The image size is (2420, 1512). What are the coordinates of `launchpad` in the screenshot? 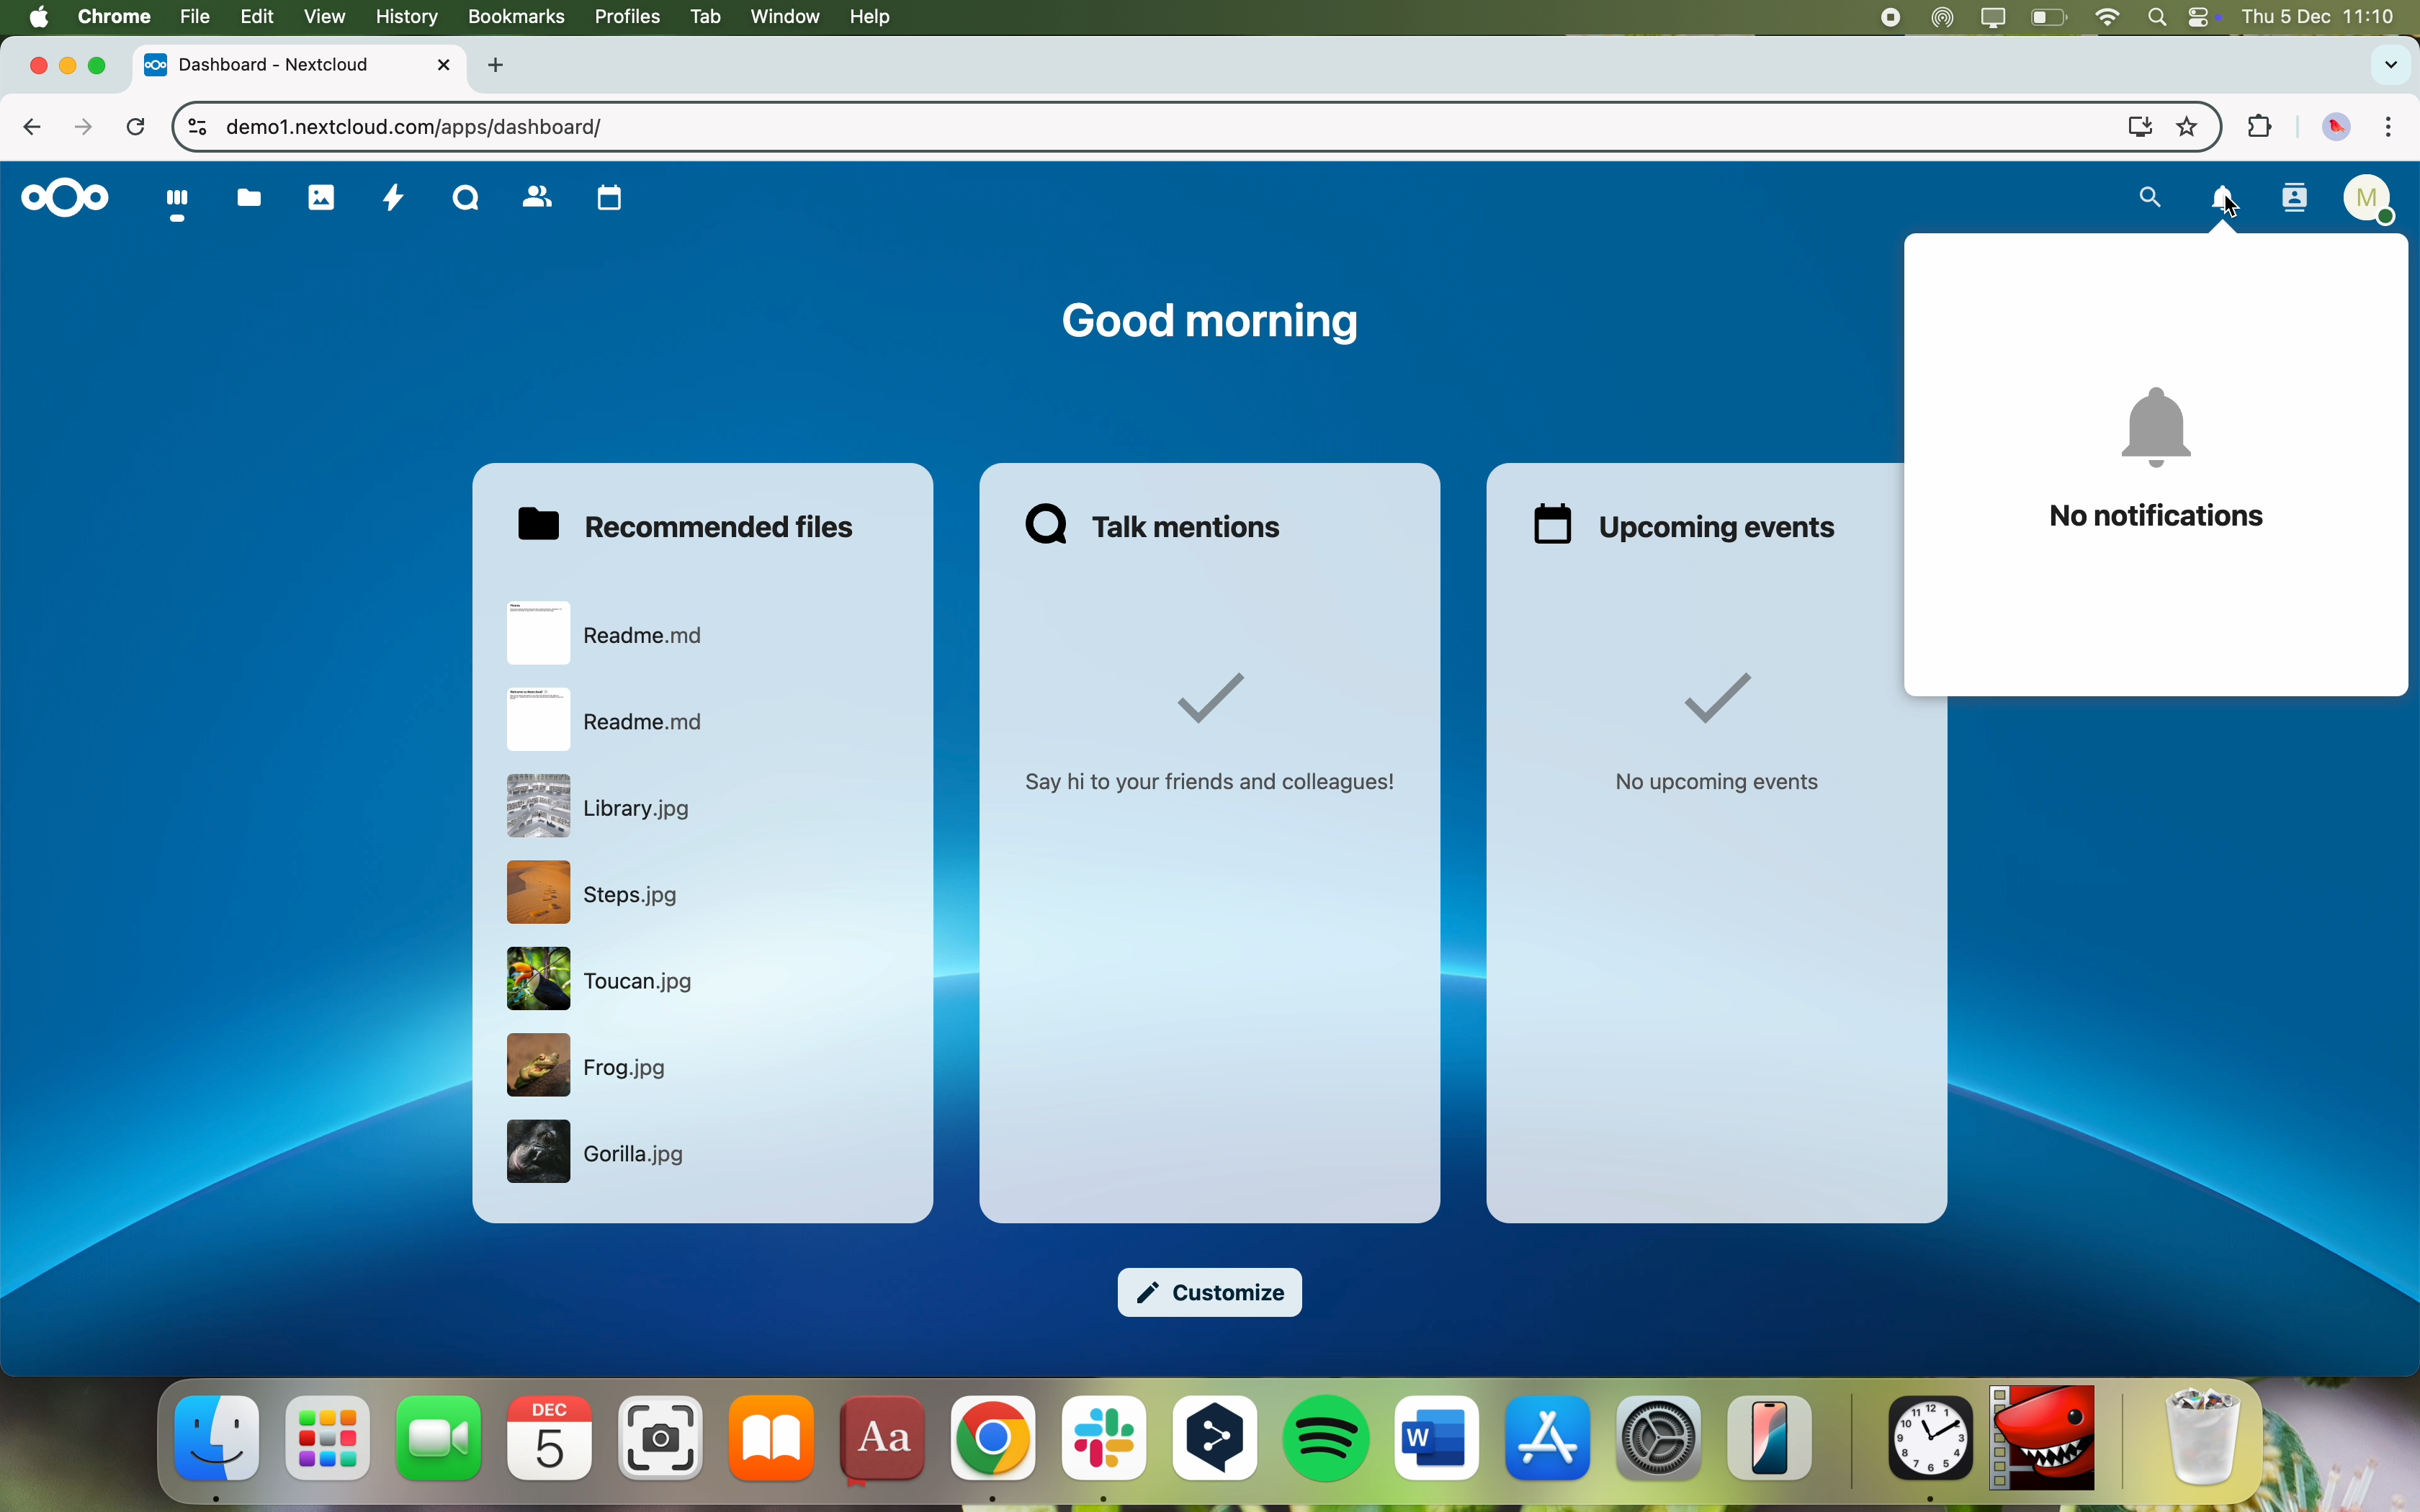 It's located at (328, 1441).